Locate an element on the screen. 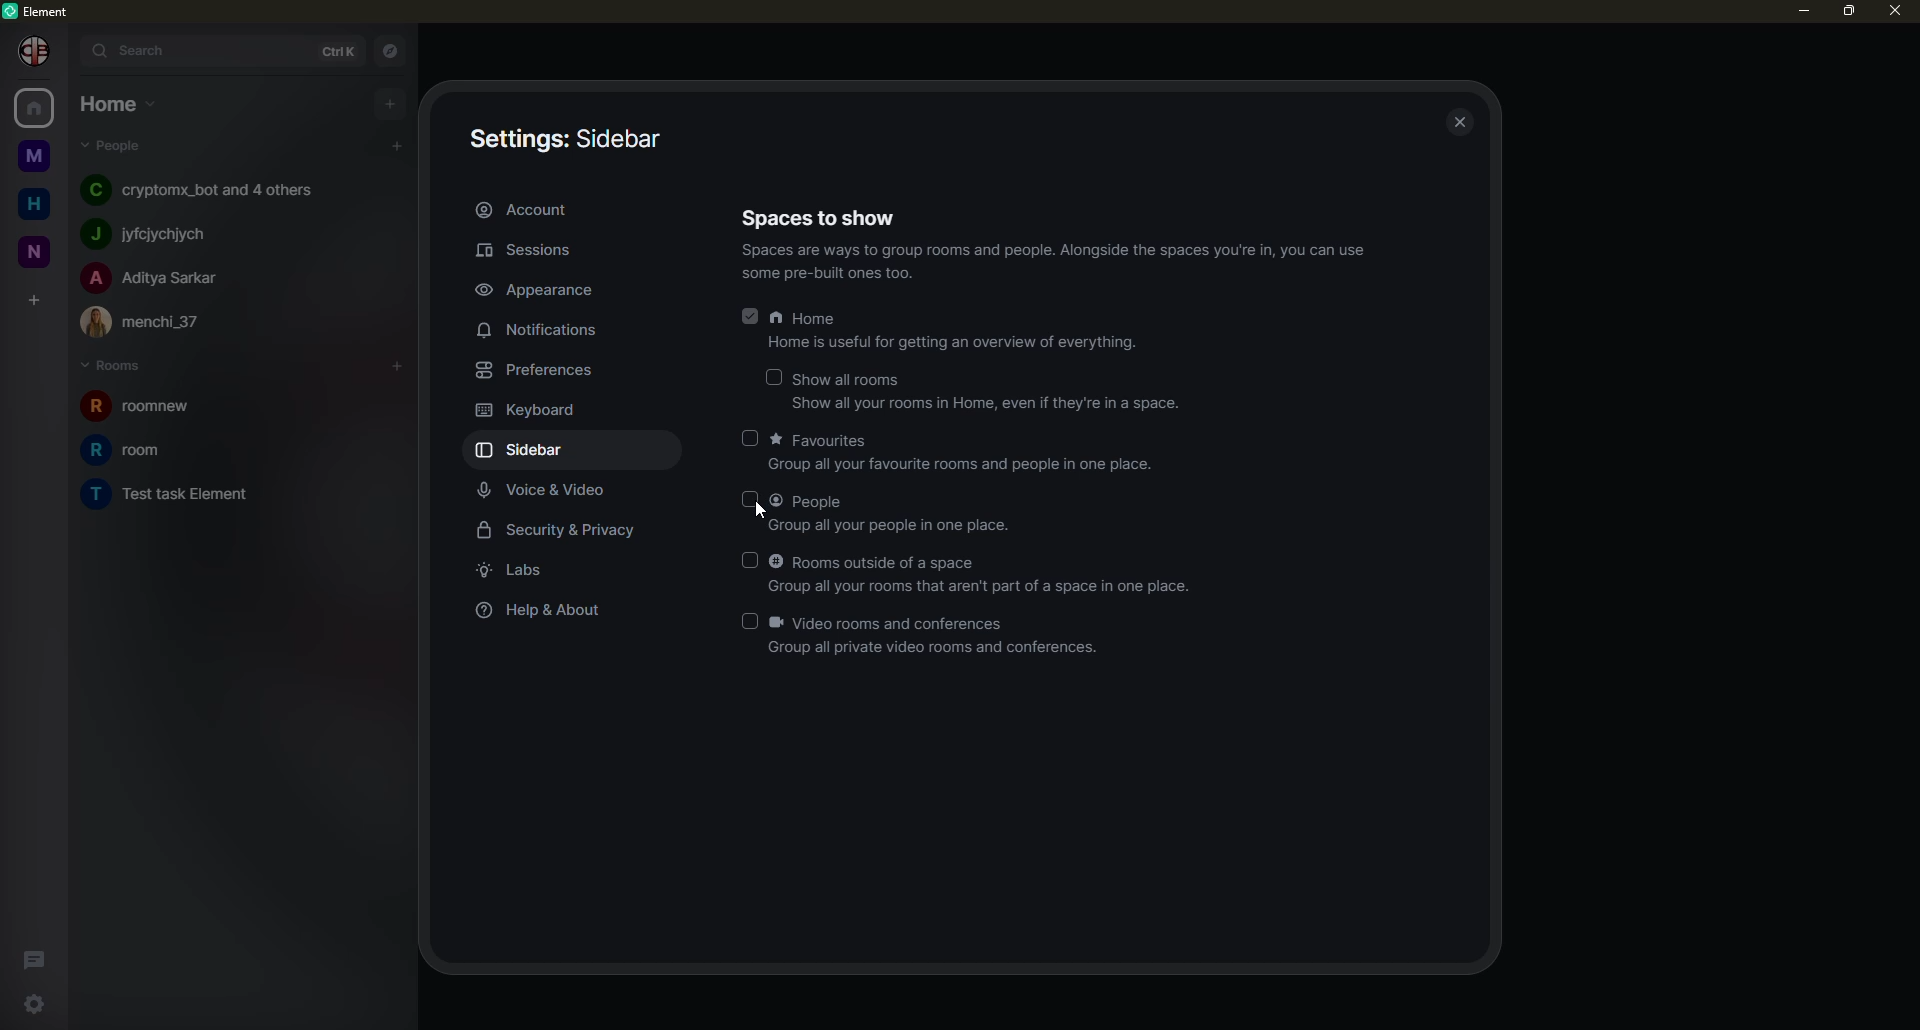 The image size is (1920, 1030). click to enable is located at coordinates (776, 375).